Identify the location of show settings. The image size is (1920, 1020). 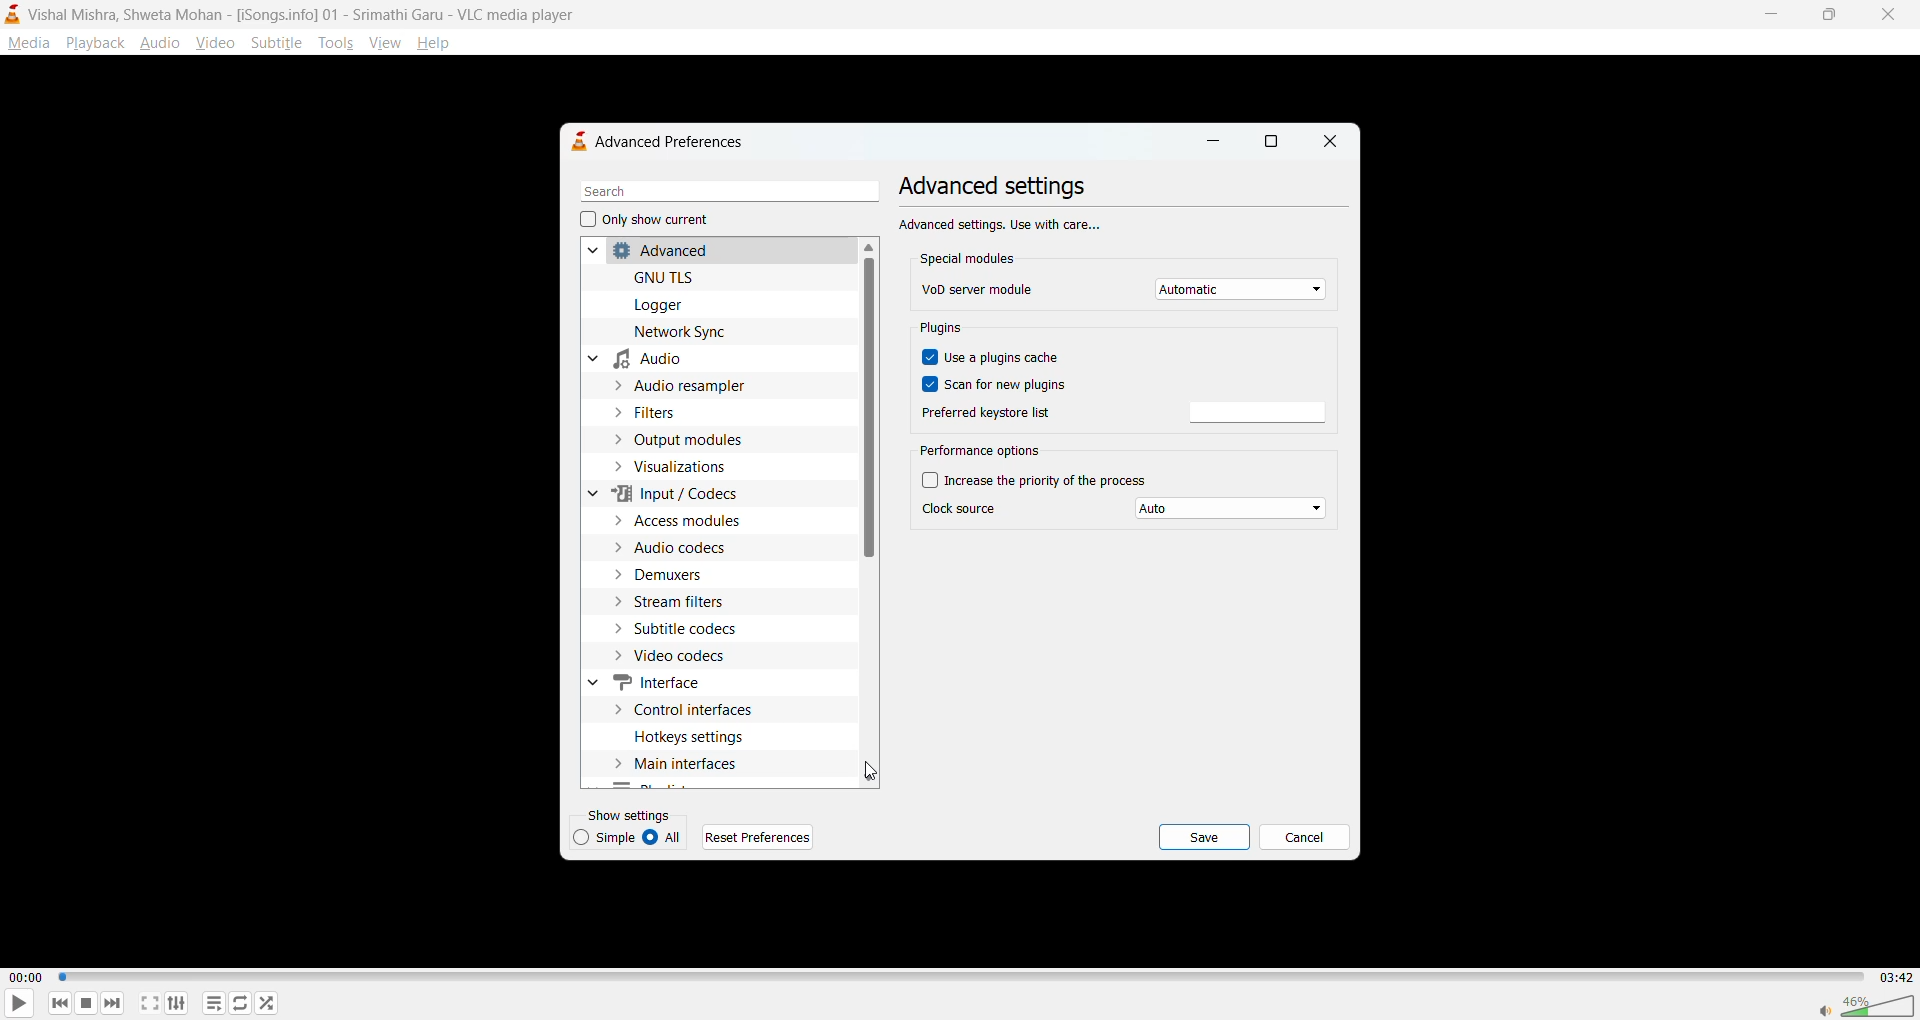
(633, 814).